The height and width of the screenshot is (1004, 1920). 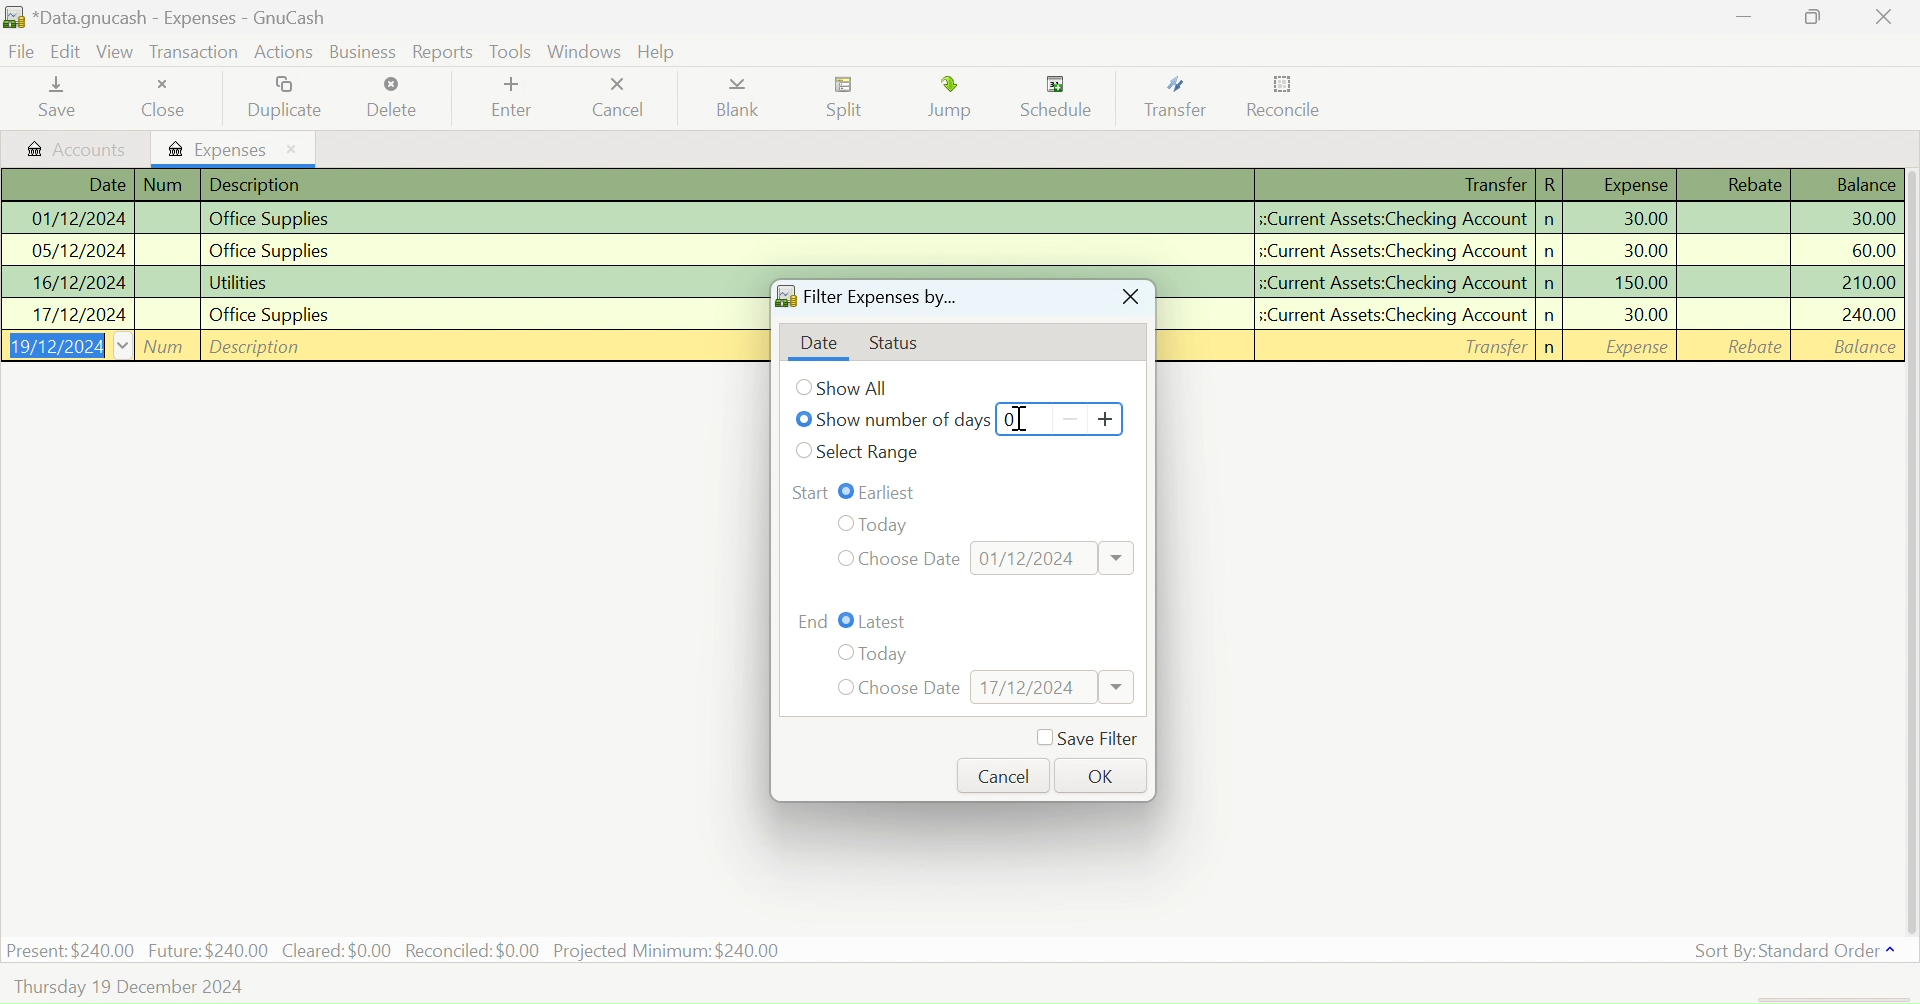 What do you see at coordinates (382, 283) in the screenshot?
I see `Utilities Transaction` at bounding box center [382, 283].